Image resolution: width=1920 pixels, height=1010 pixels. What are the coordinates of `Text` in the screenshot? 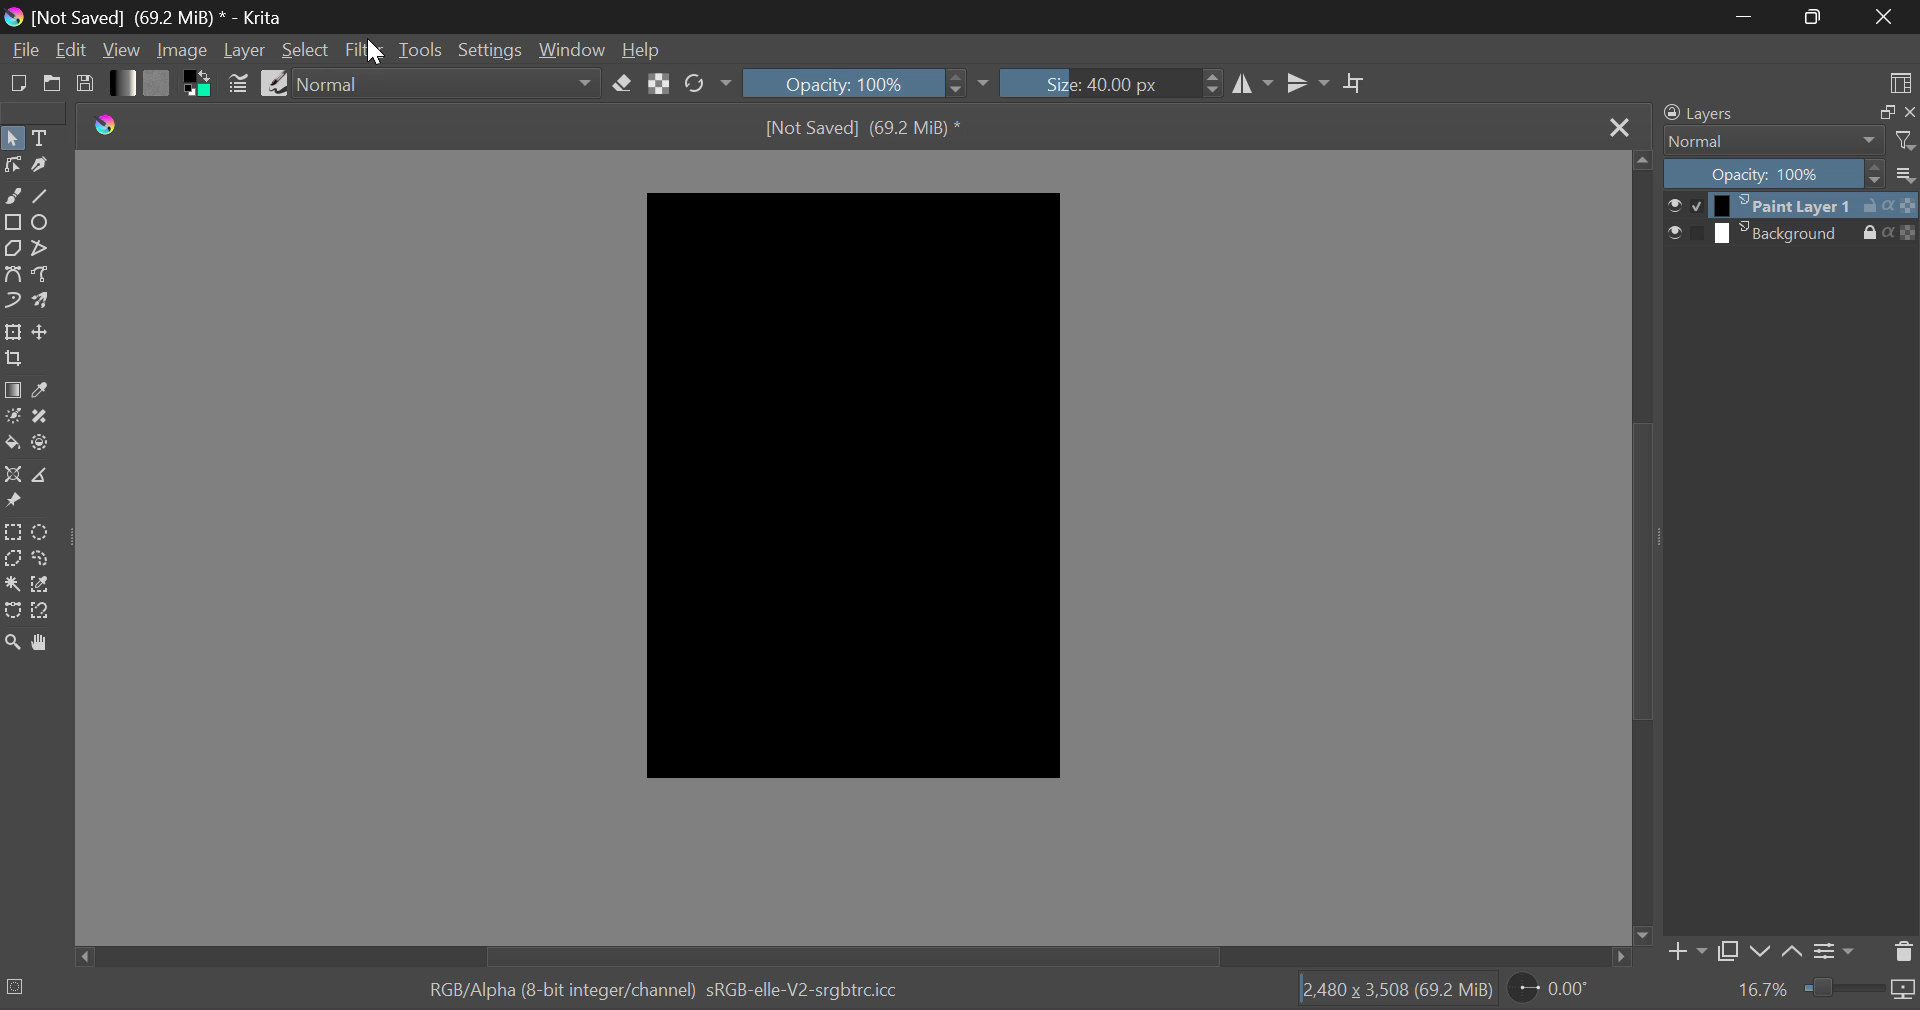 It's located at (41, 136).